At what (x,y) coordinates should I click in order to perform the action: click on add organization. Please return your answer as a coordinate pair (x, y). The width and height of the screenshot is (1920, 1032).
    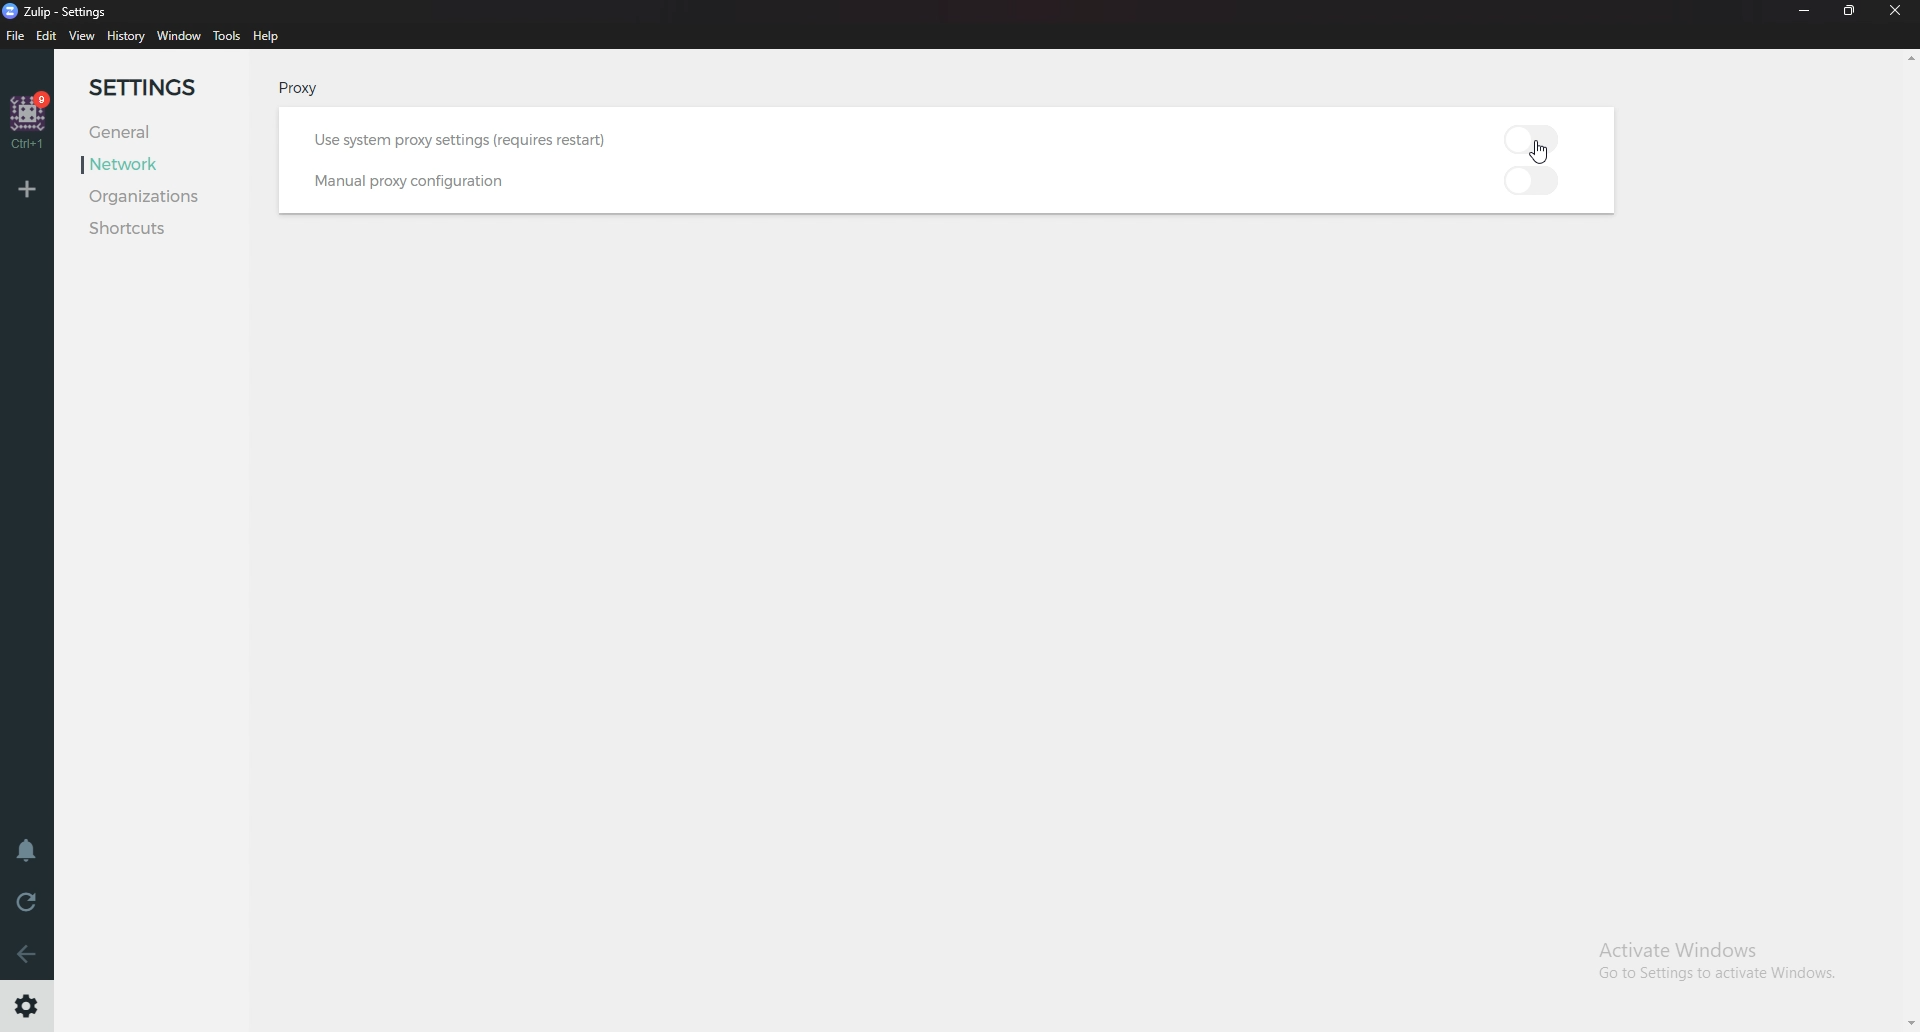
    Looking at the image, I should click on (25, 192).